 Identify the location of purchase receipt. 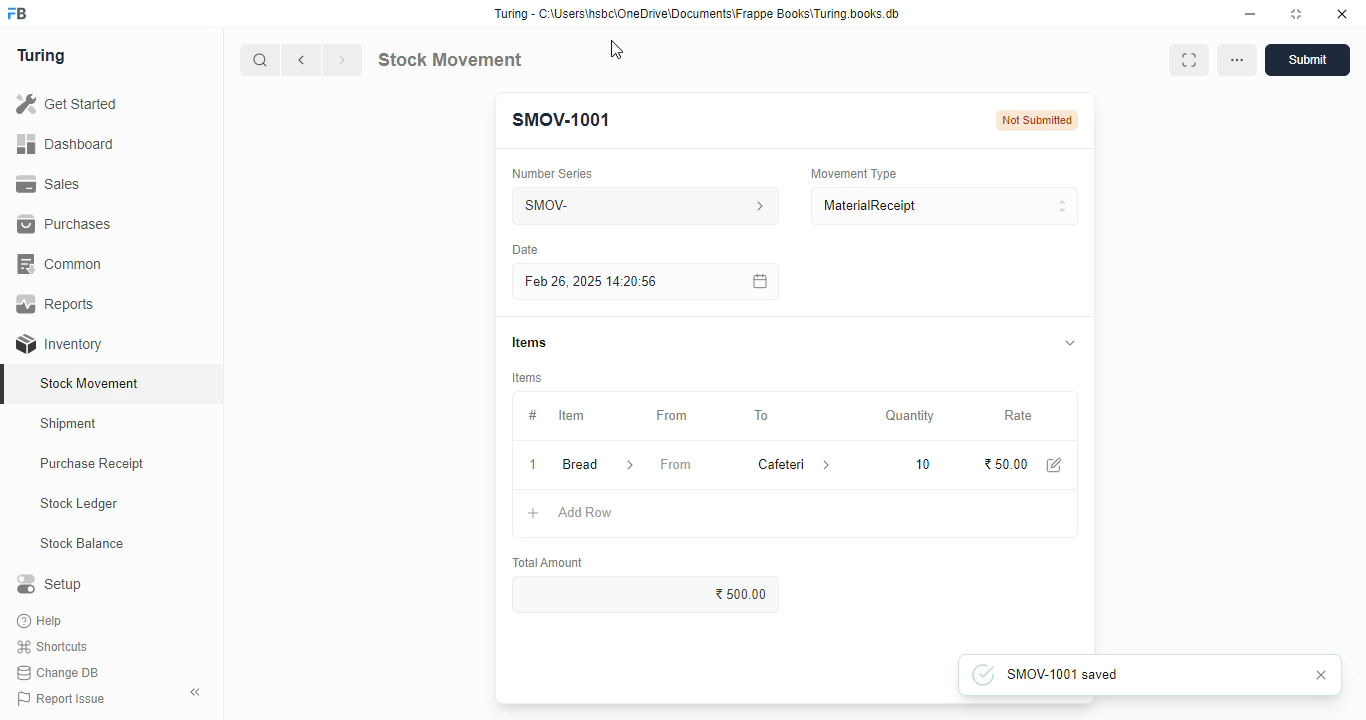
(92, 463).